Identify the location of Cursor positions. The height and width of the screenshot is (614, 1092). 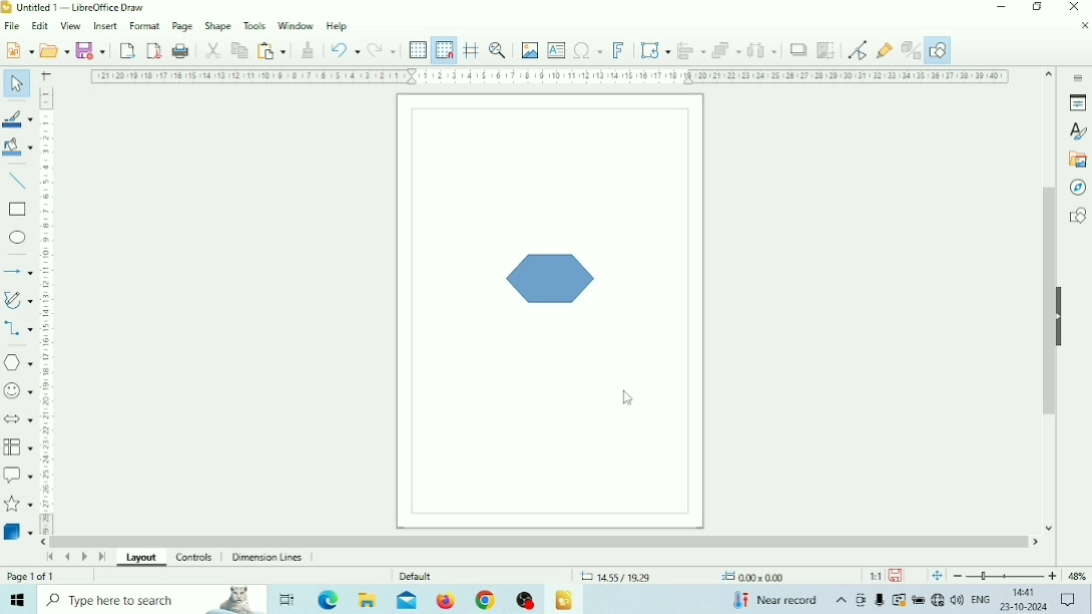
(682, 577).